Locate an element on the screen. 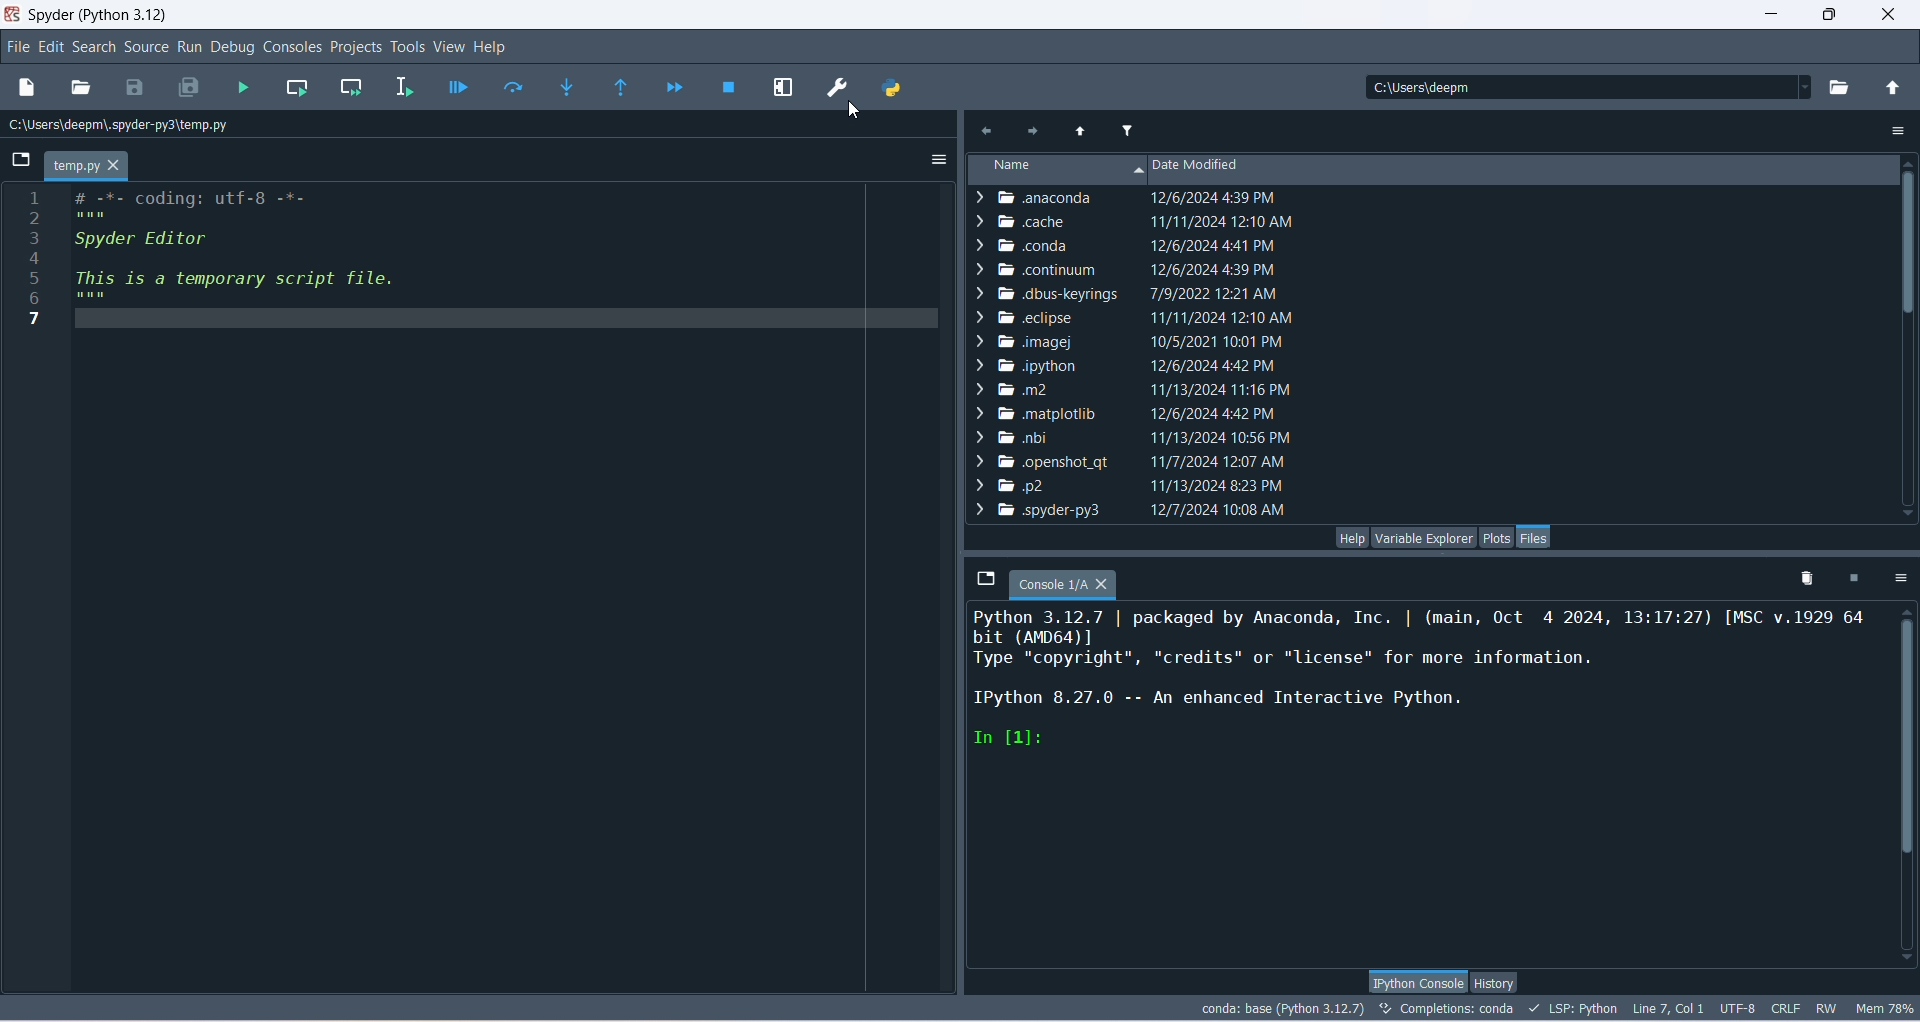 The width and height of the screenshot is (1920, 1022). minimize is located at coordinates (1766, 12).